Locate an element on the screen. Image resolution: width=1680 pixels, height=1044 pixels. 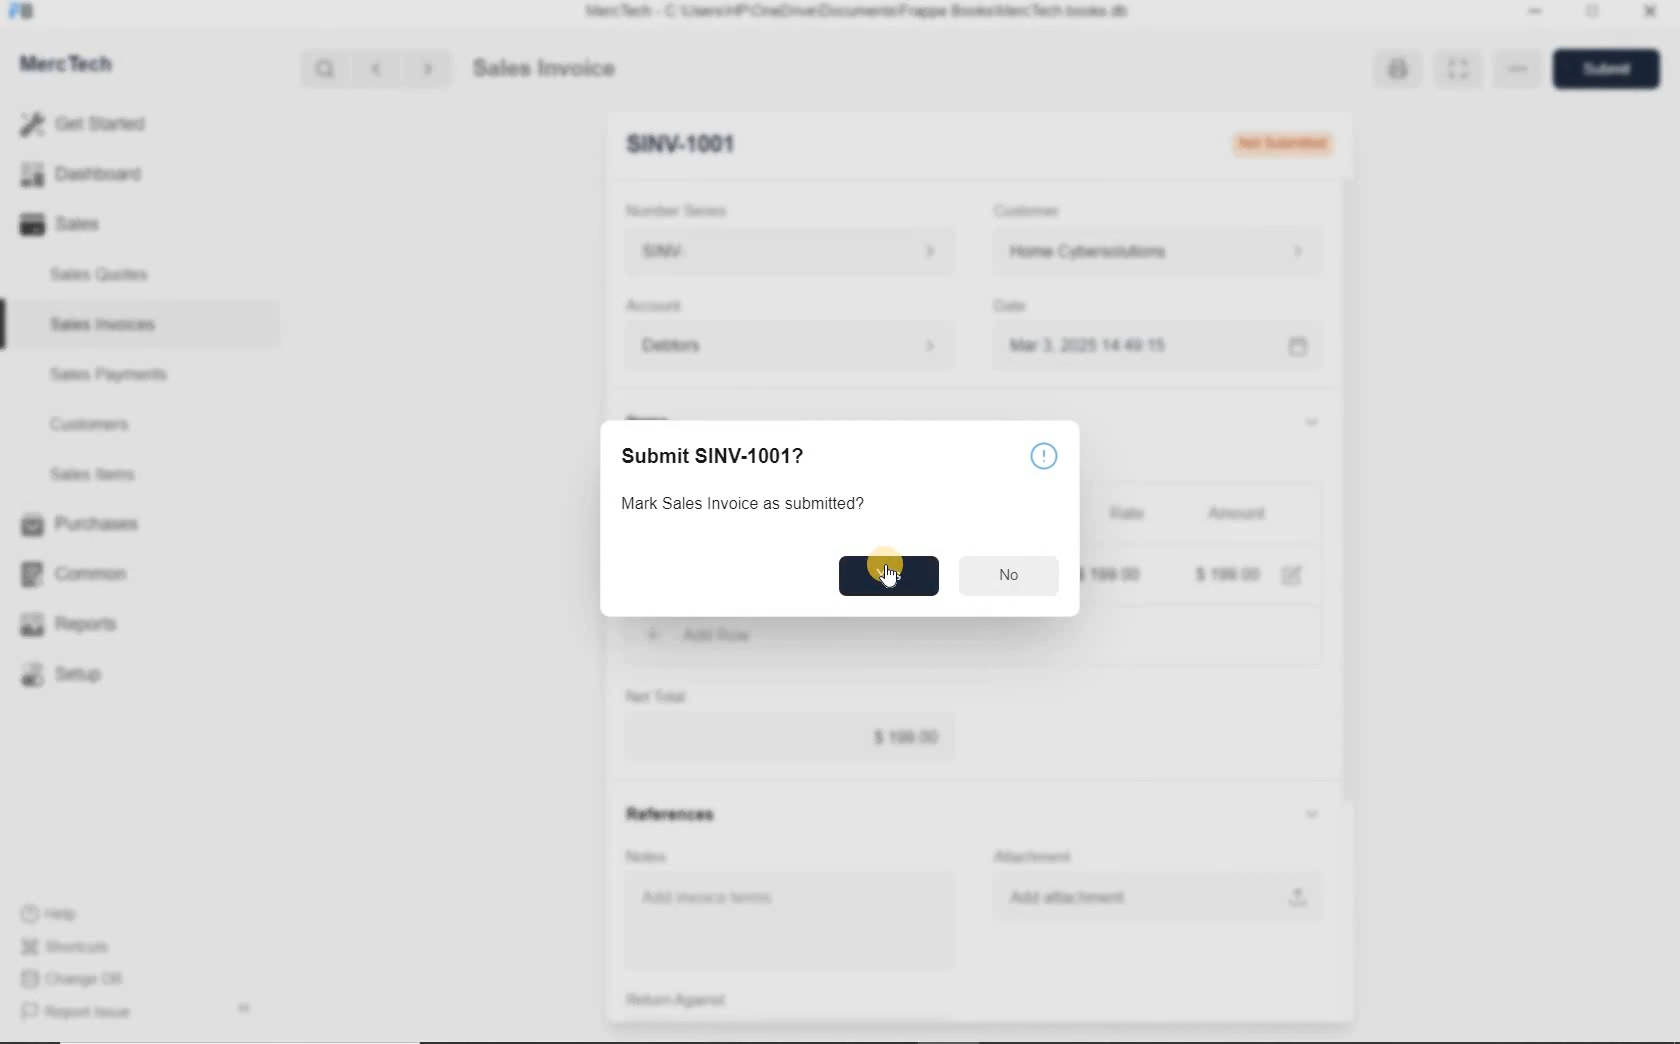
Go forward is located at coordinates (427, 69).